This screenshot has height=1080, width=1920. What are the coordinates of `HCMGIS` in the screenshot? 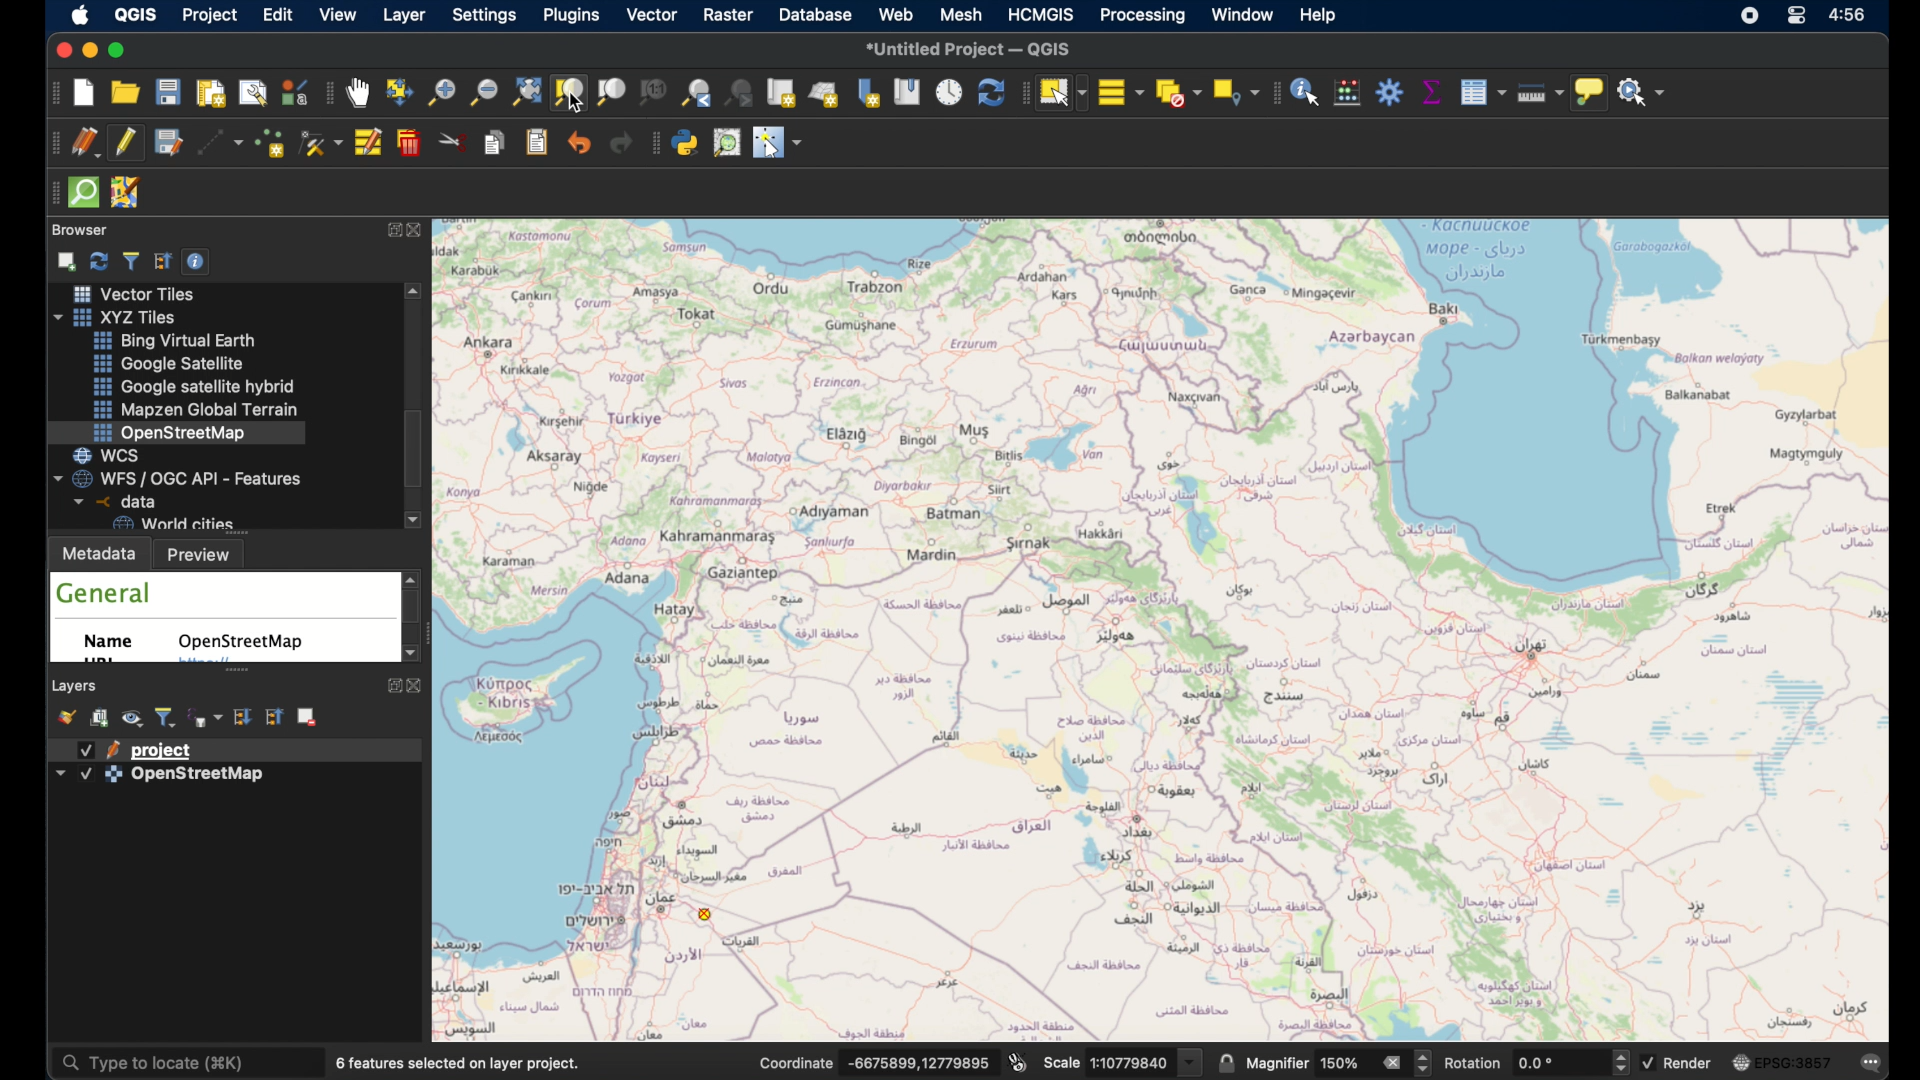 It's located at (1041, 14).